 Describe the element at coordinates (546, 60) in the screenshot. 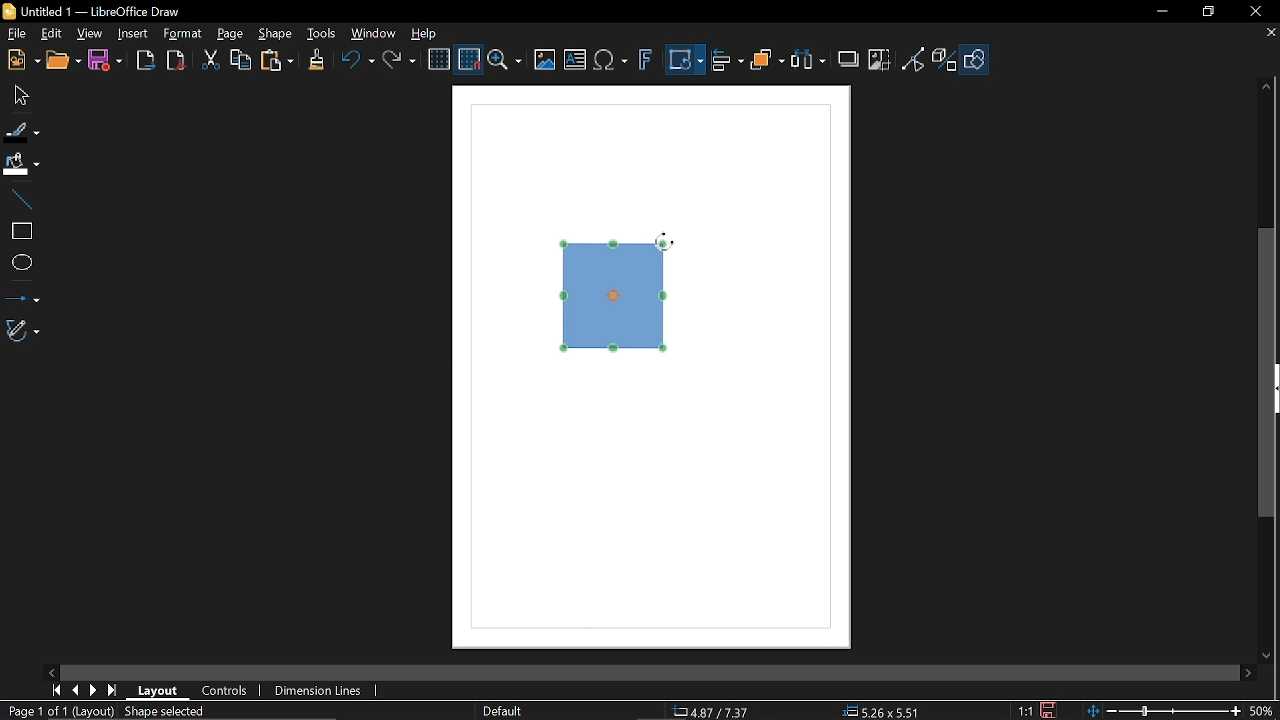

I see `Insert image` at that location.